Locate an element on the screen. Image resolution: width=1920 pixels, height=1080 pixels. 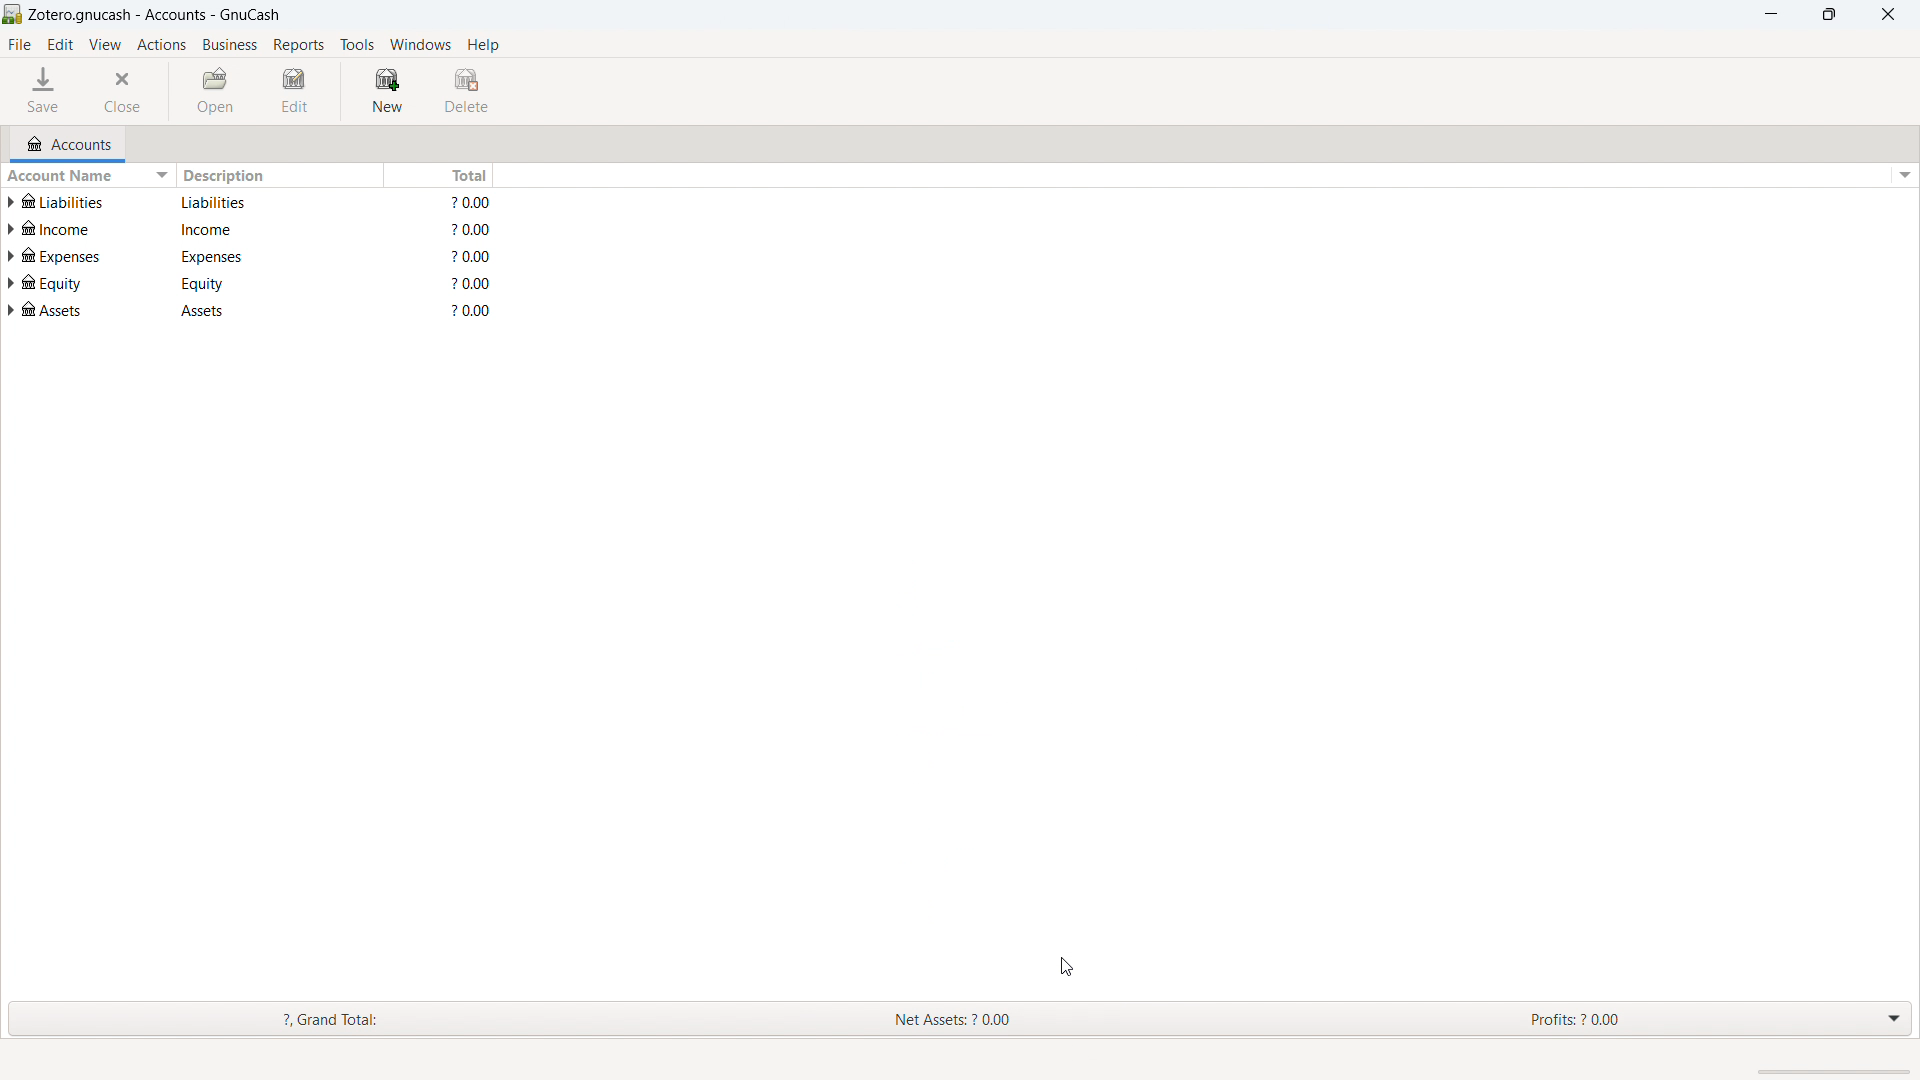
business is located at coordinates (229, 45).